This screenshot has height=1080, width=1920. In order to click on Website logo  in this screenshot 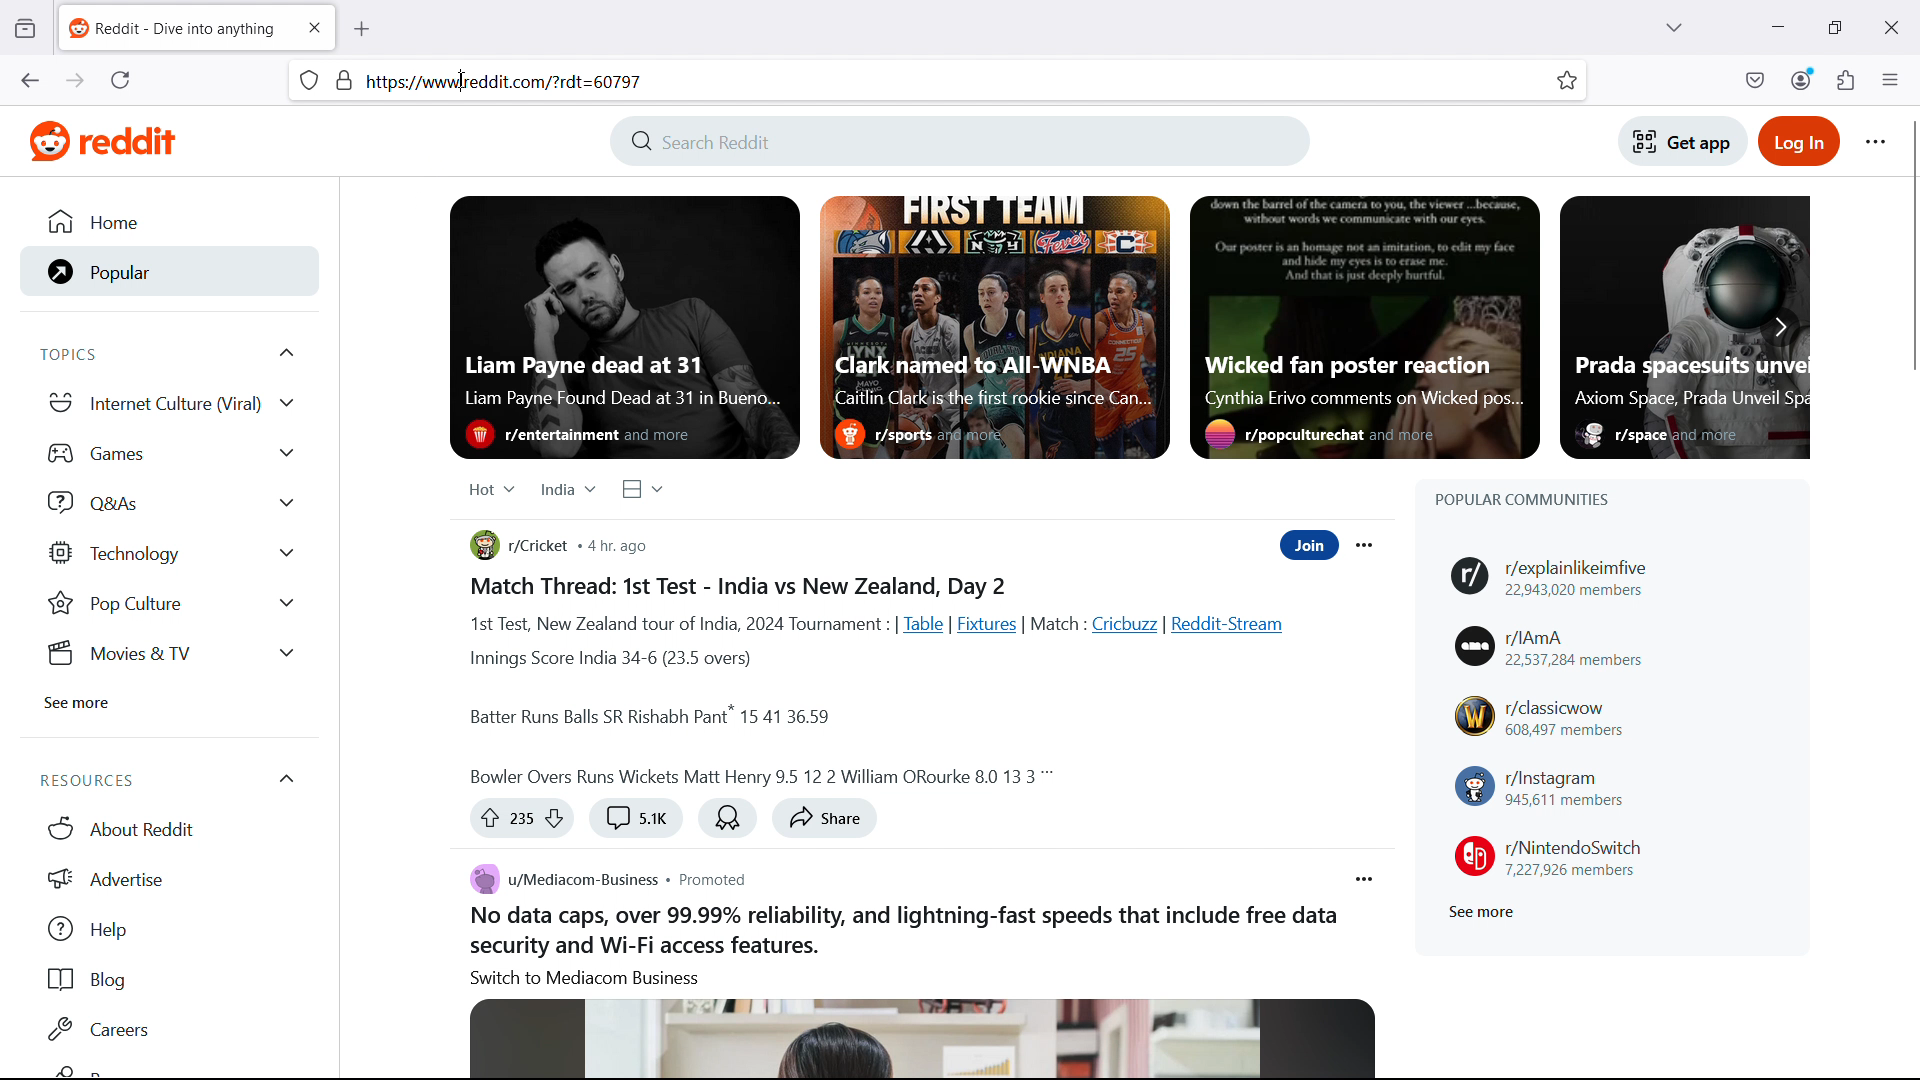, I will do `click(96, 142)`.